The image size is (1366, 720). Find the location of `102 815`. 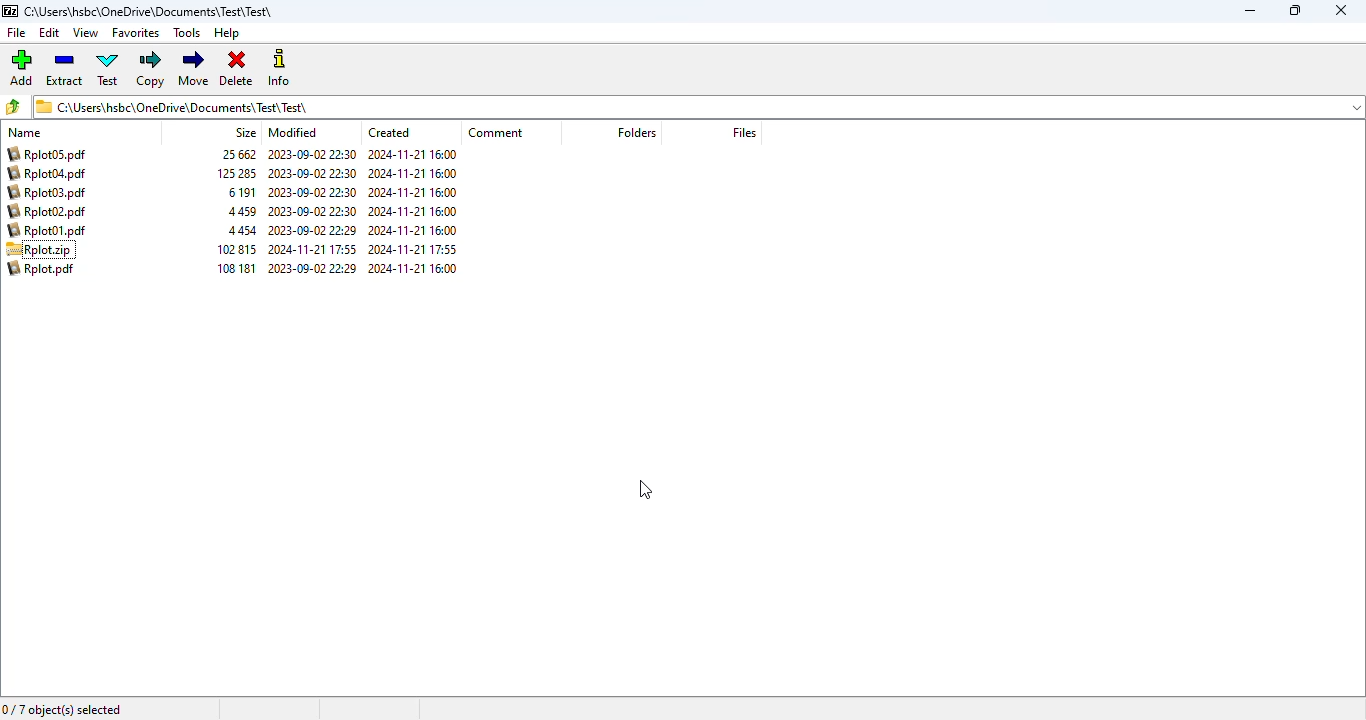

102 815 is located at coordinates (237, 250).